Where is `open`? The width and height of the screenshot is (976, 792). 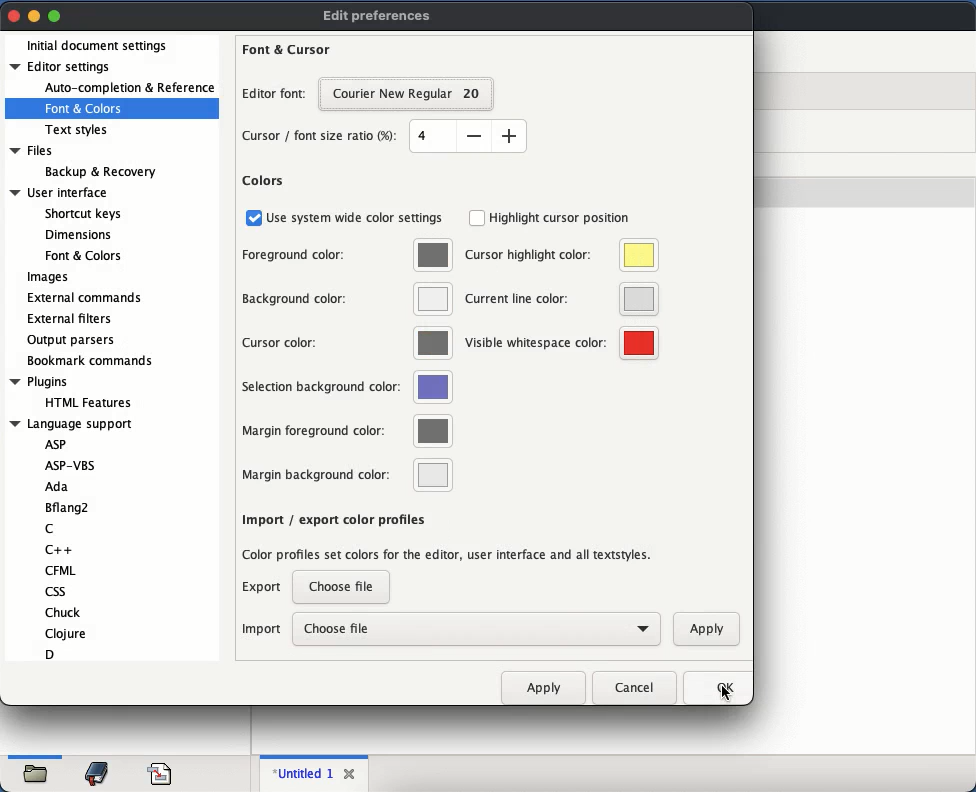 open is located at coordinates (40, 770).